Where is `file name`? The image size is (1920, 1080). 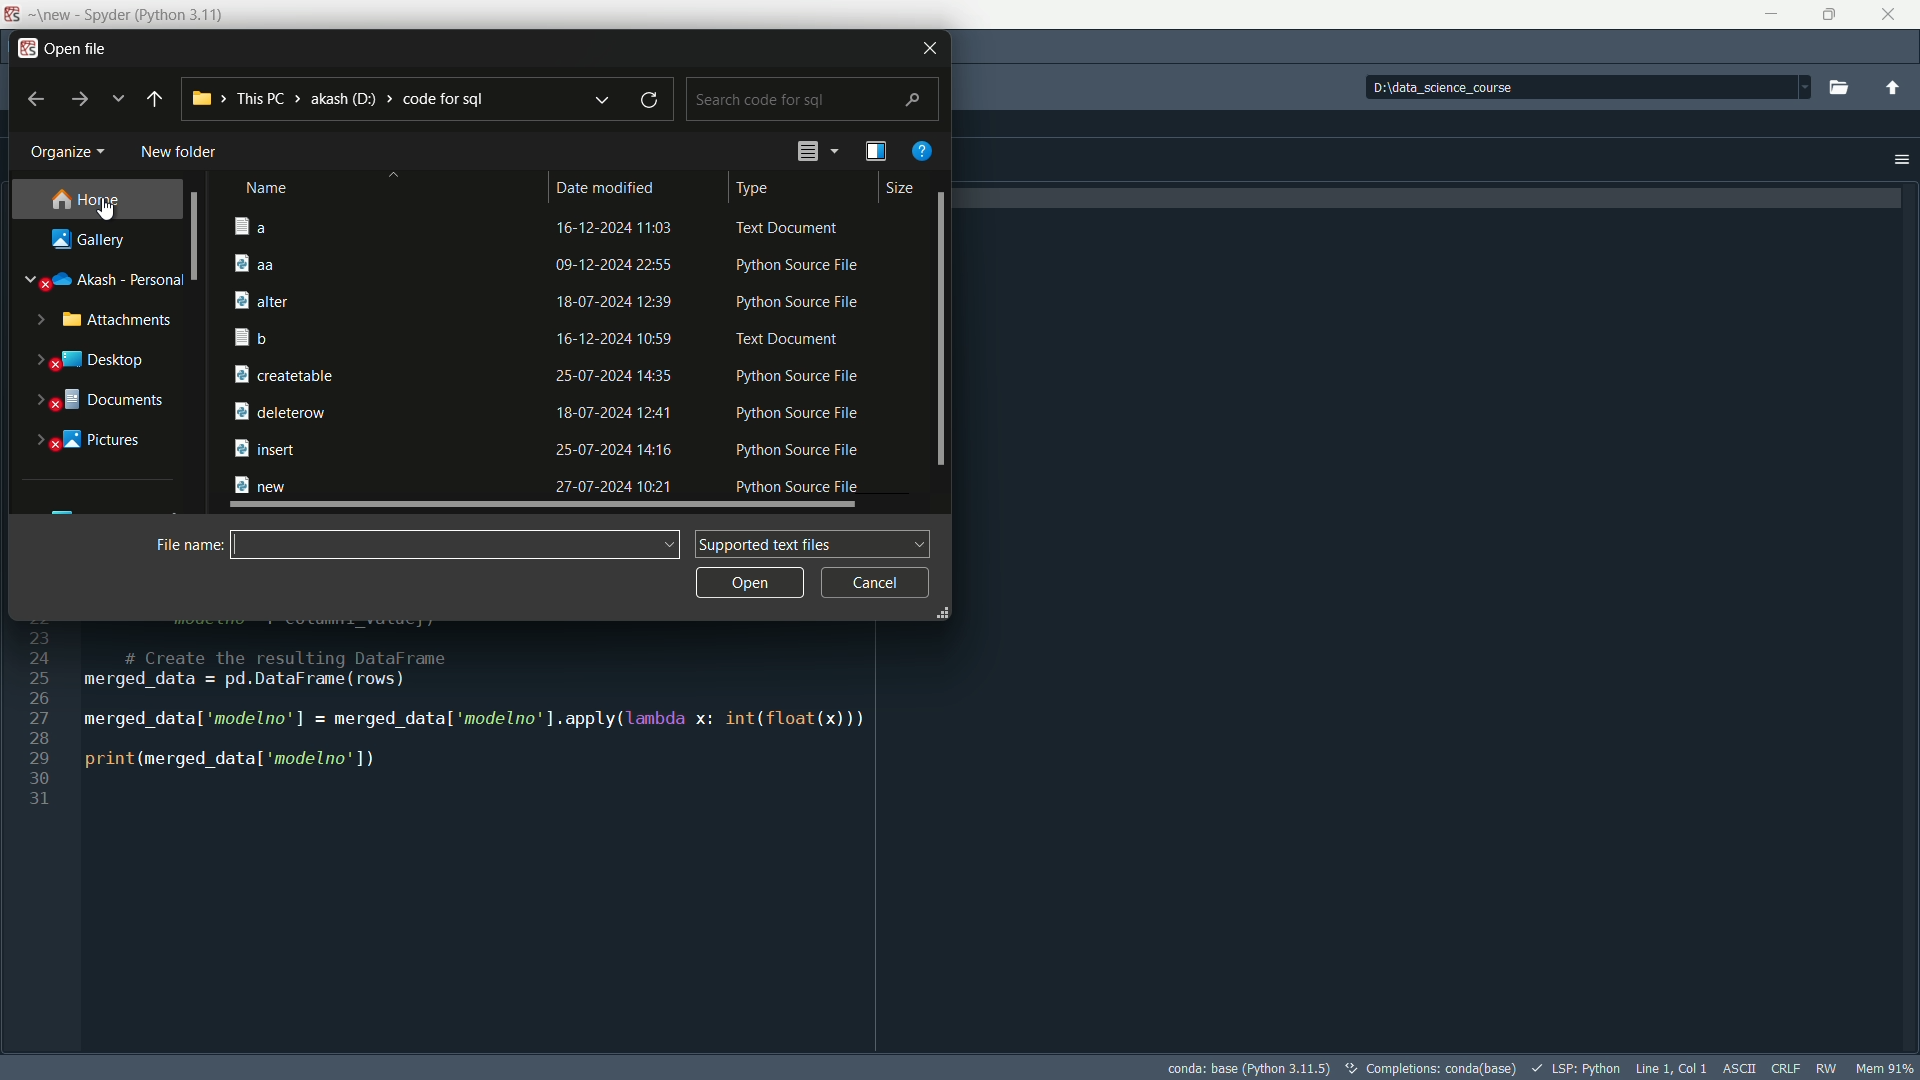 file name is located at coordinates (374, 376).